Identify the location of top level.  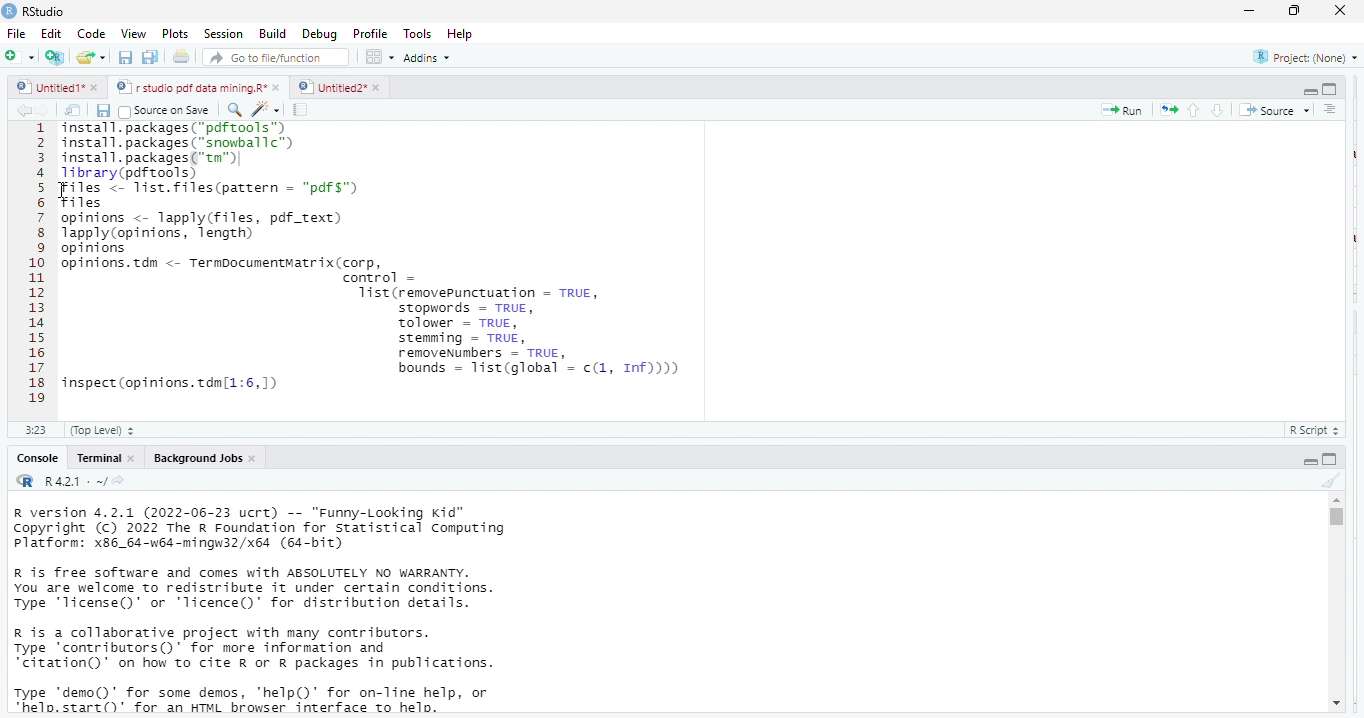
(108, 430).